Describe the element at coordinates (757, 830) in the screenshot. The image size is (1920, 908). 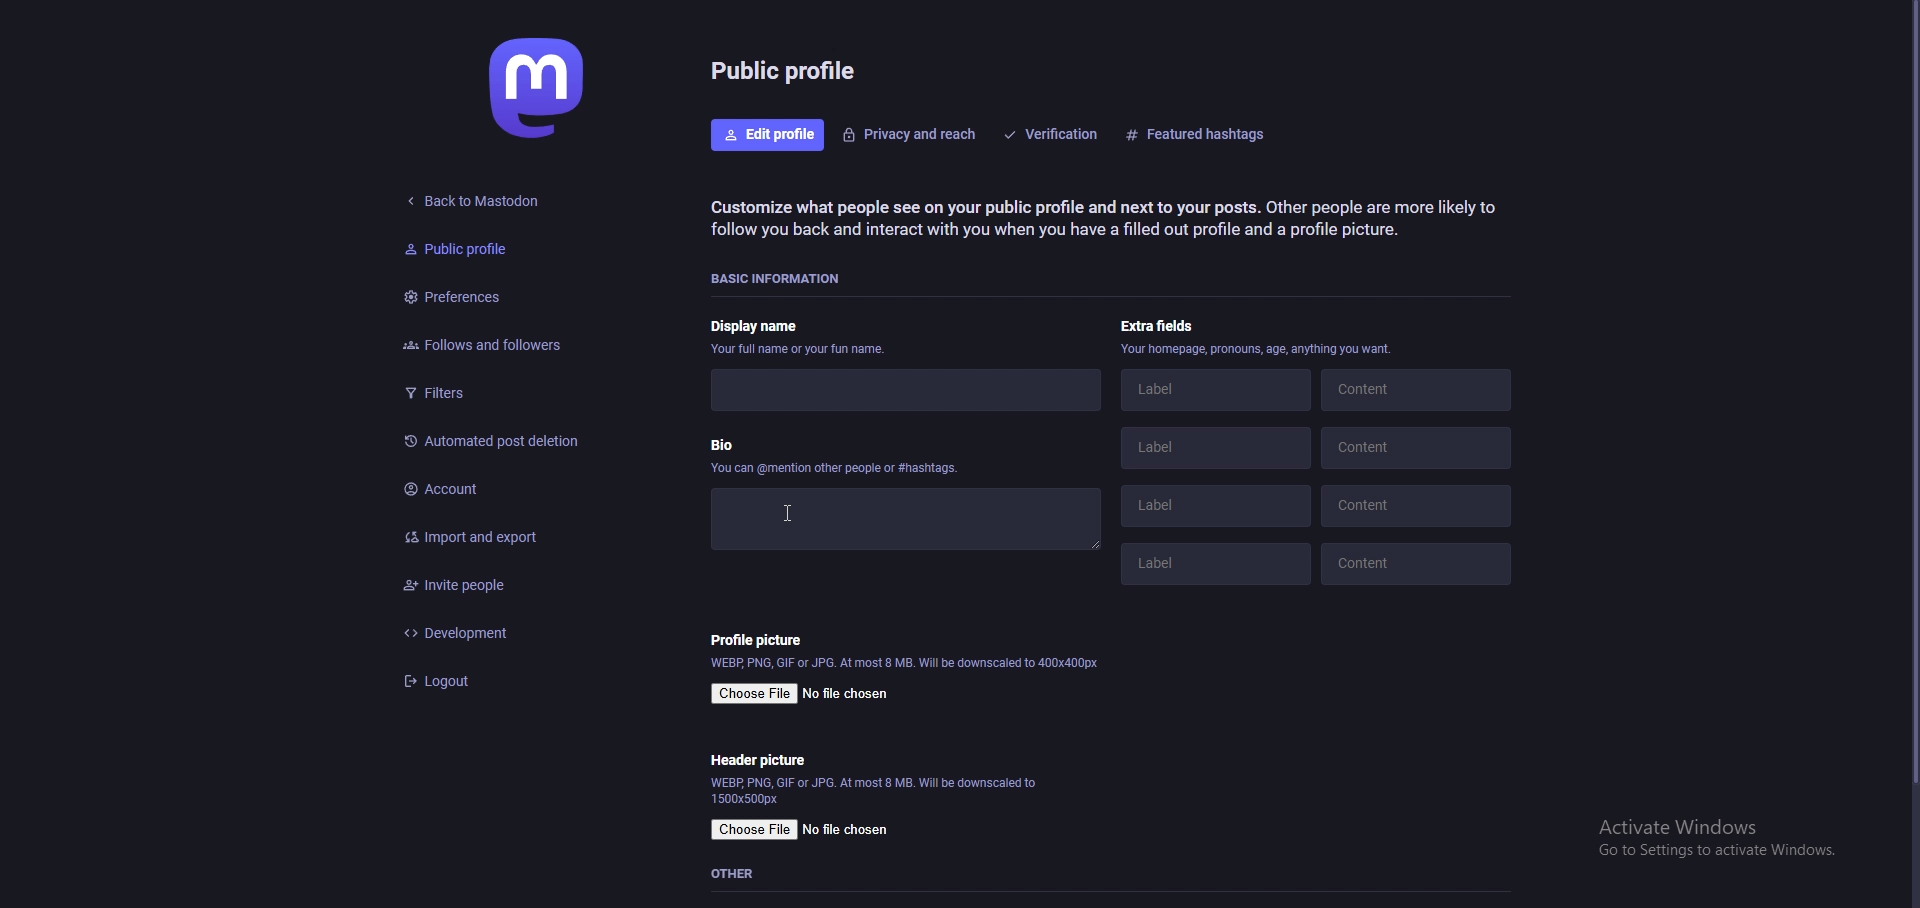
I see `choose file` at that location.